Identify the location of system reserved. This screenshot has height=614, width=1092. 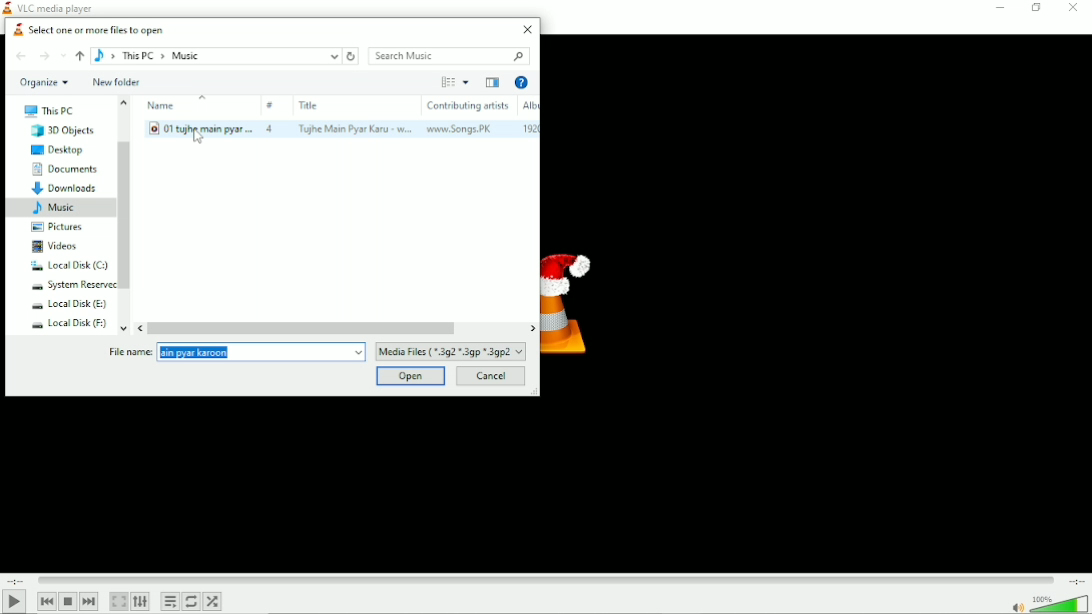
(71, 286).